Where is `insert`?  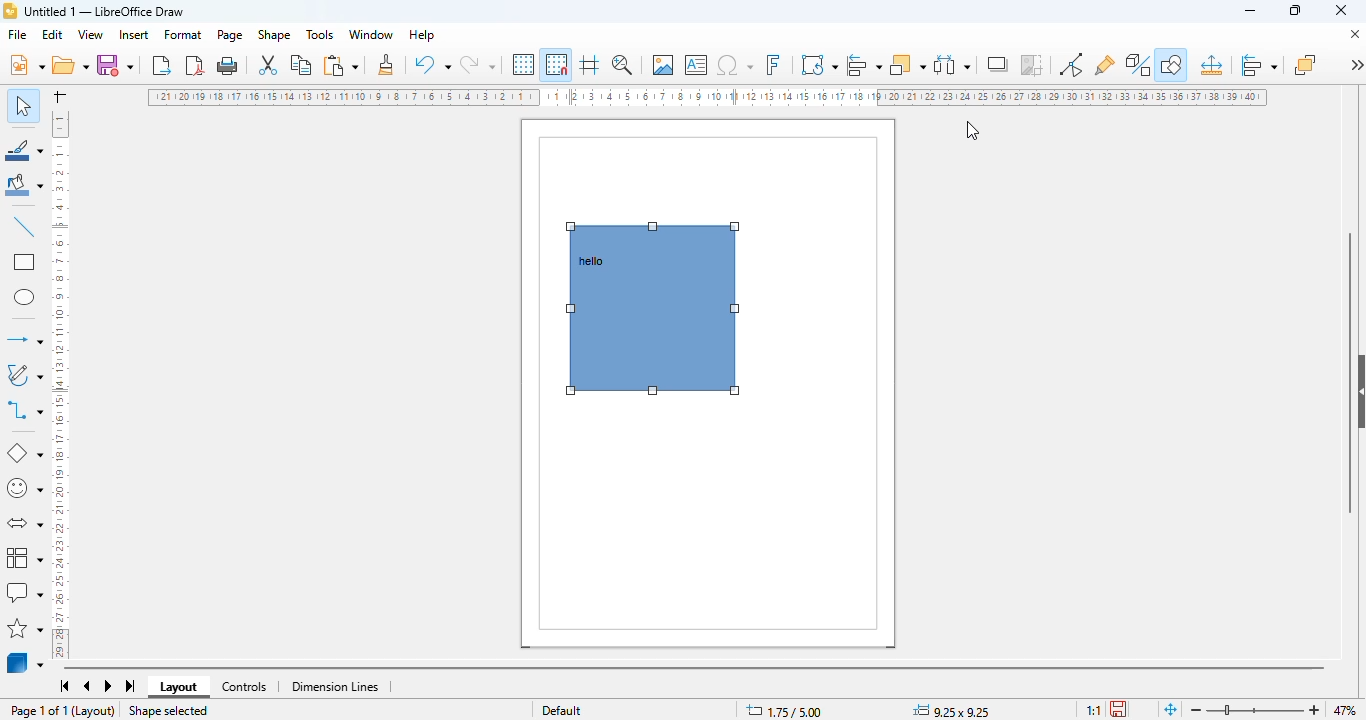 insert is located at coordinates (134, 35).